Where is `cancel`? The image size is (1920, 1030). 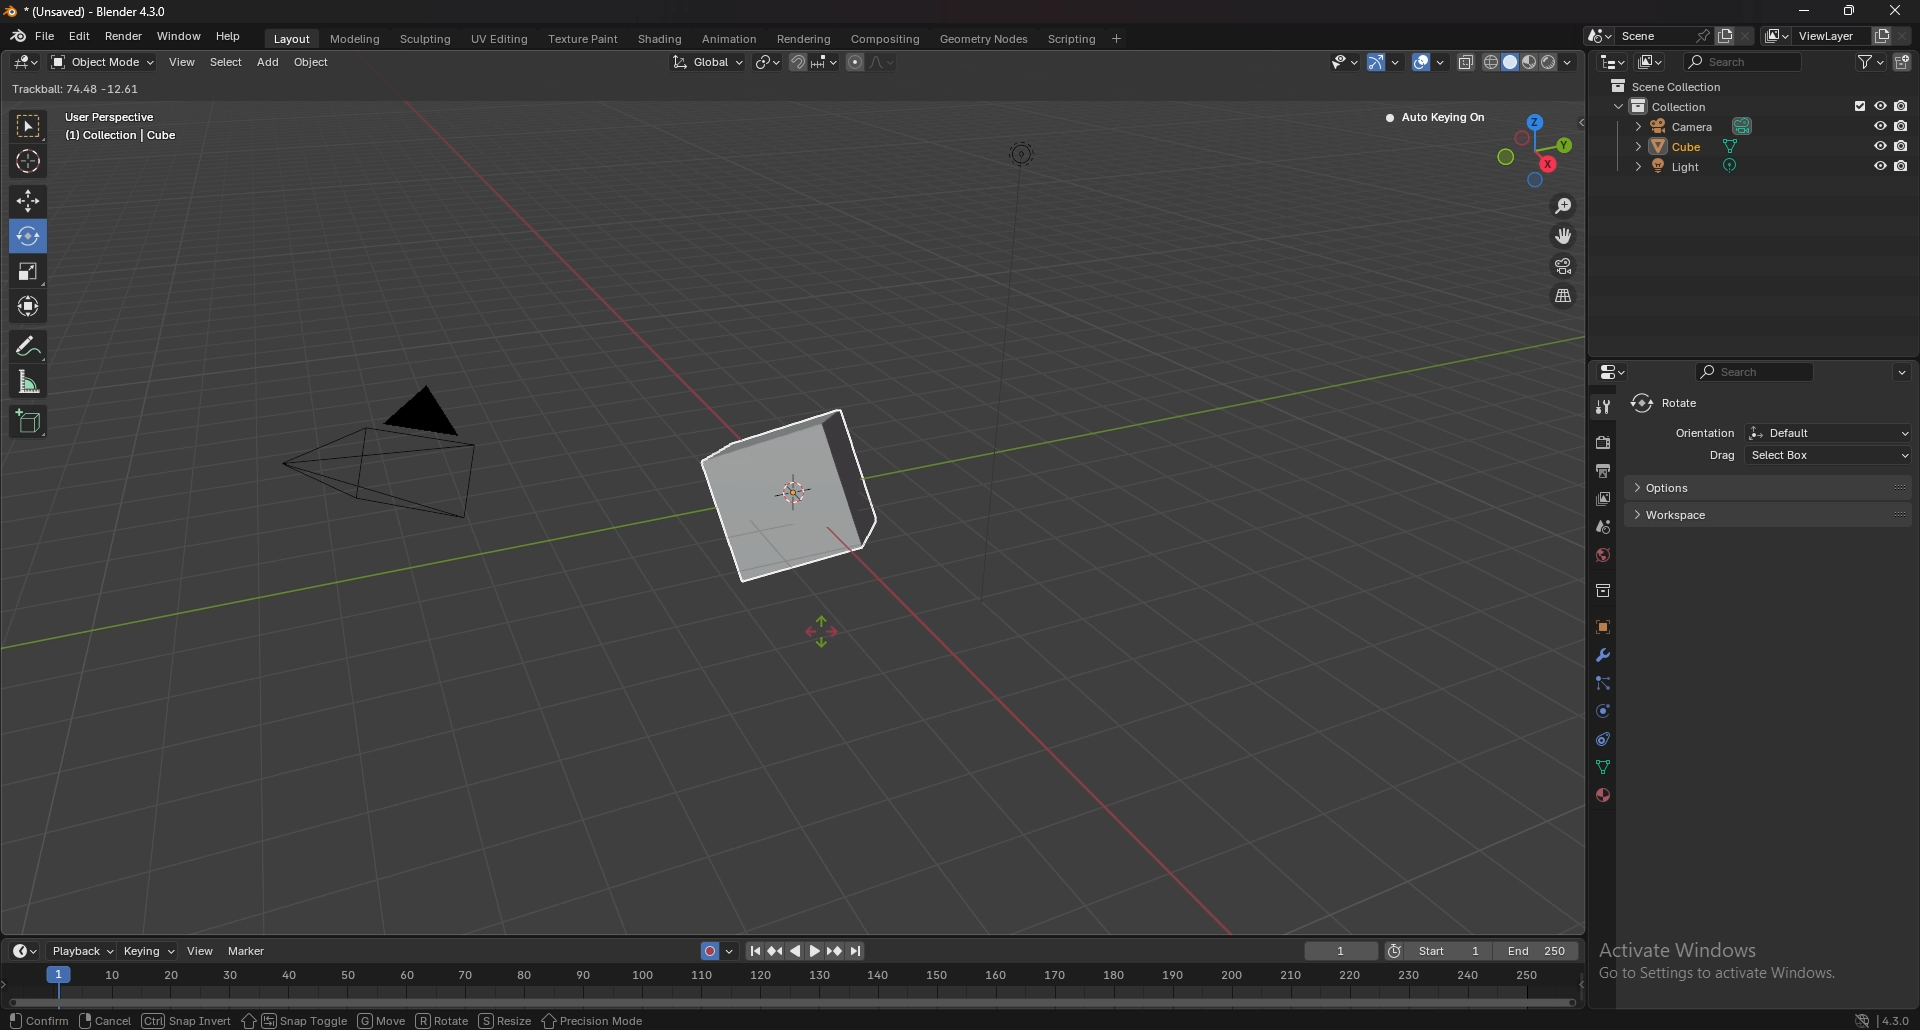
cancel is located at coordinates (103, 1021).